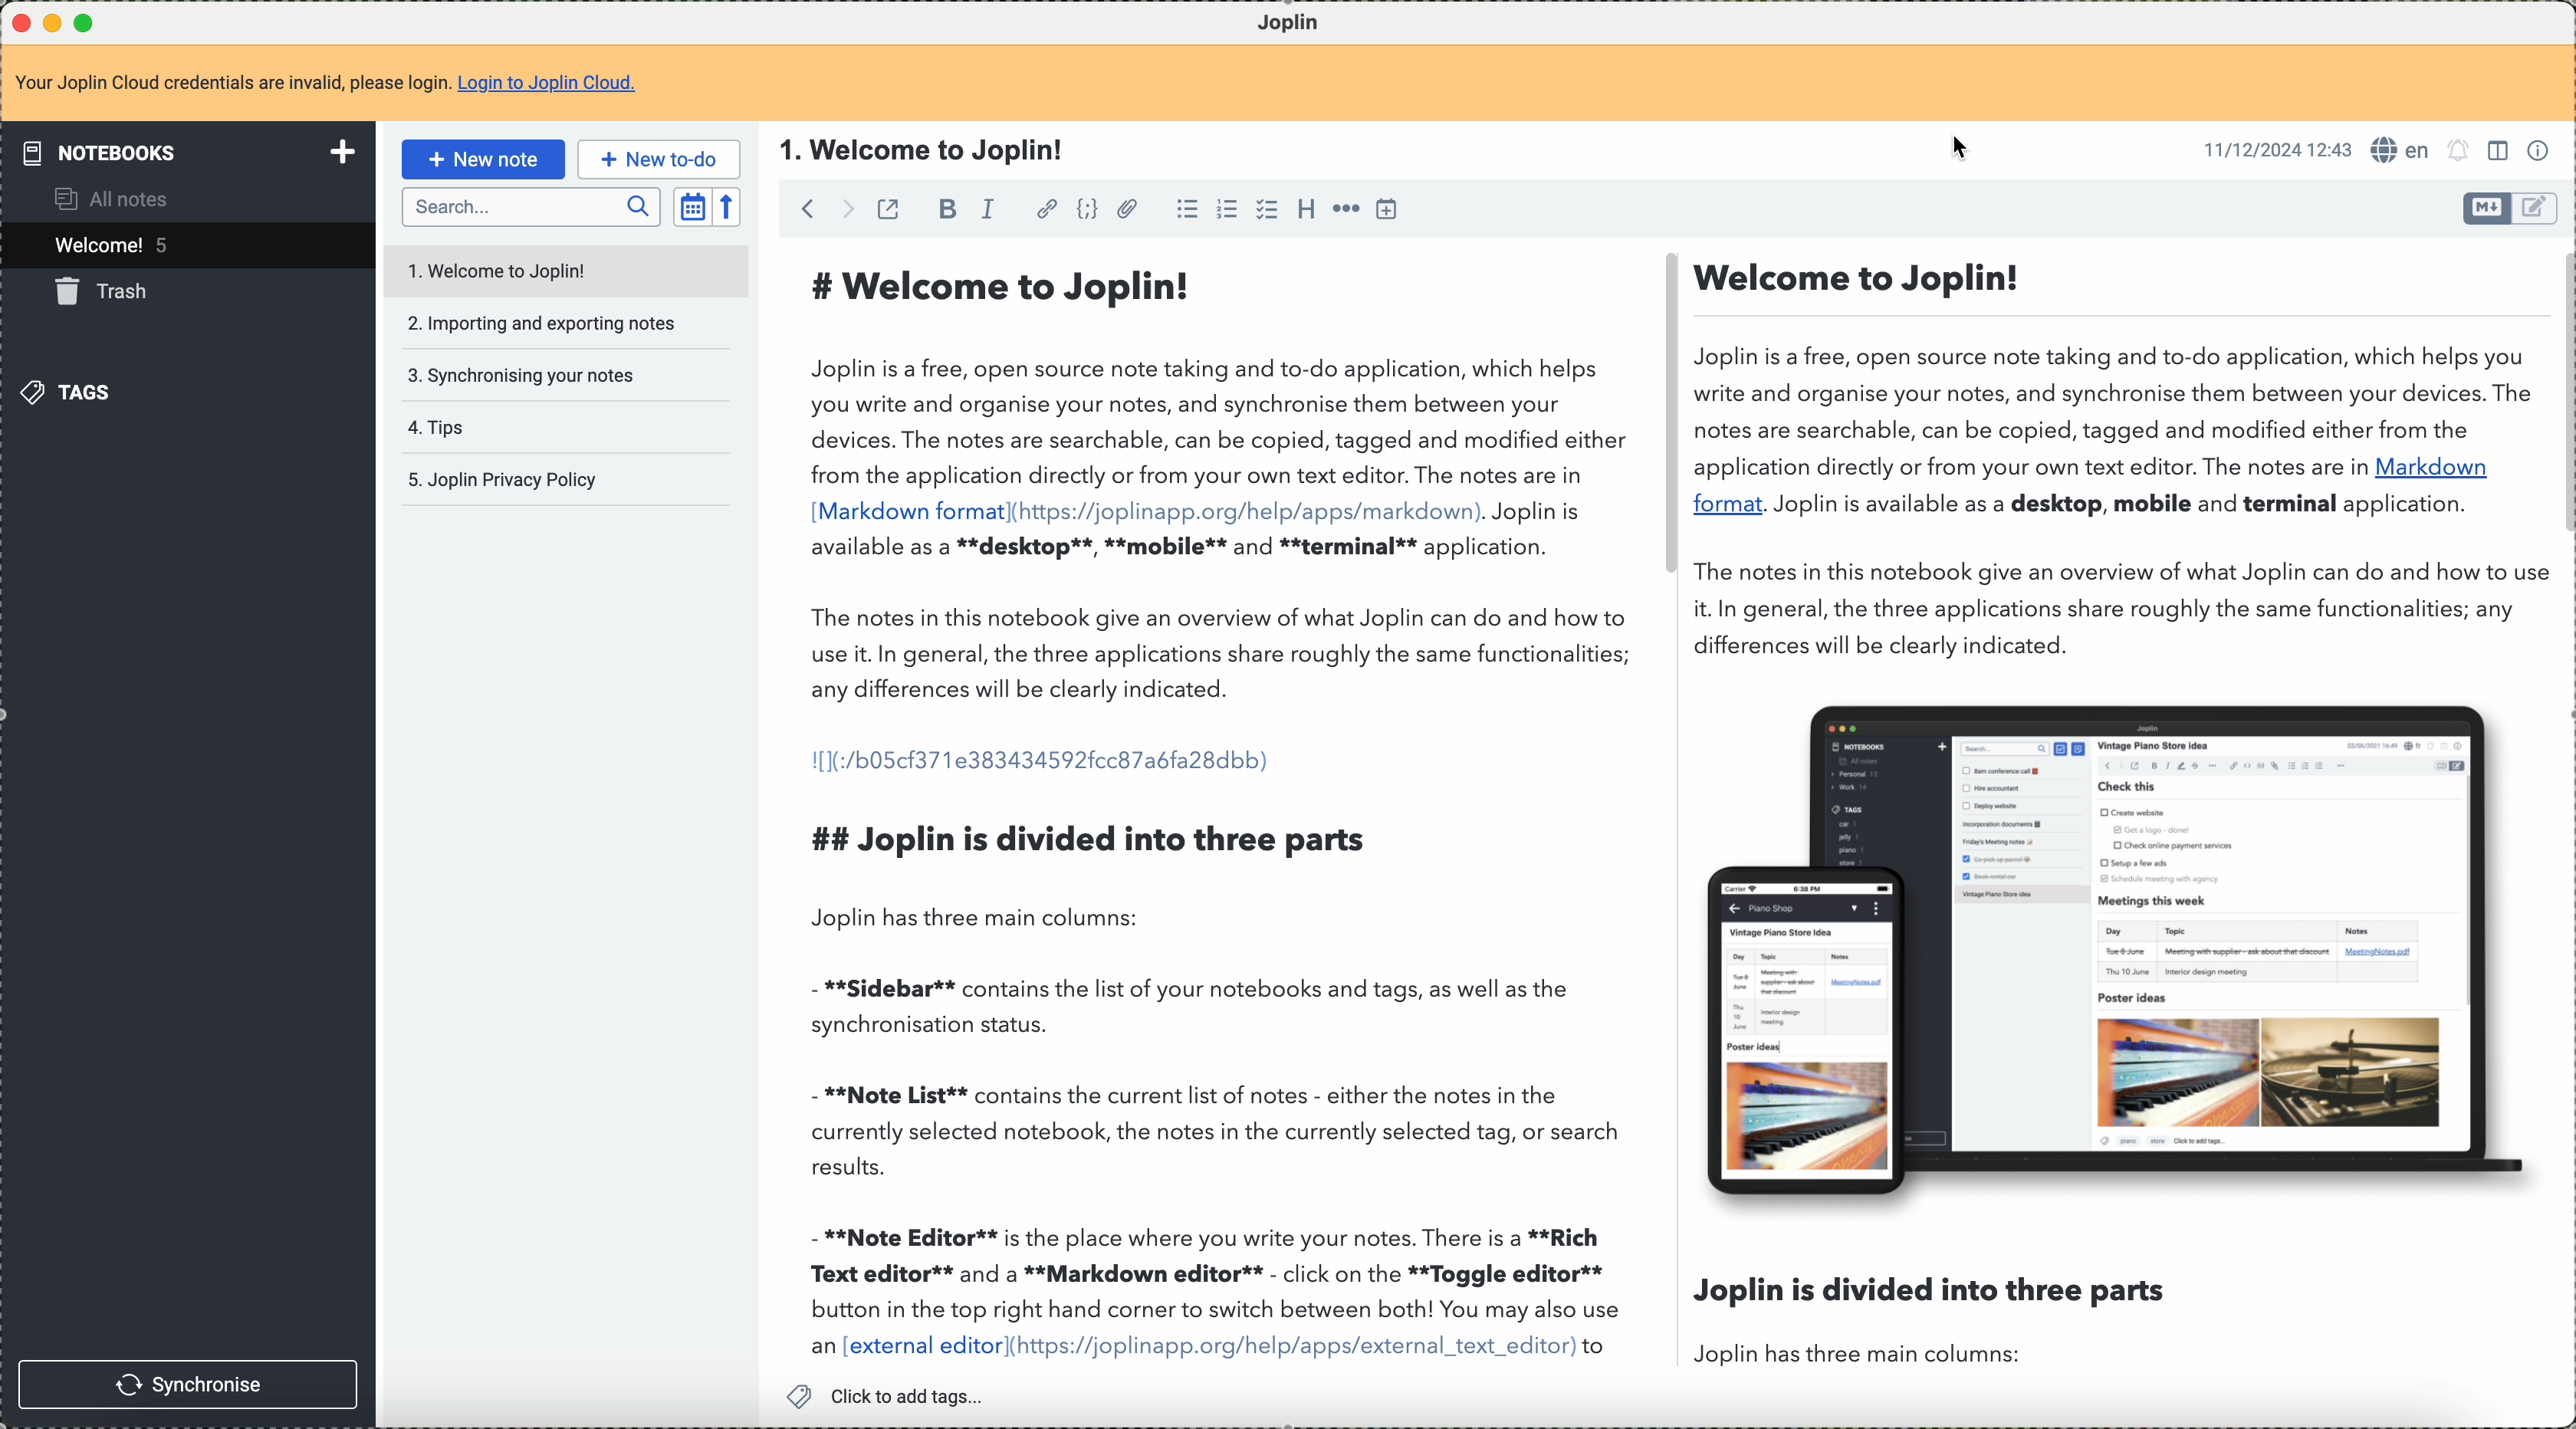  I want to click on language, so click(2400, 149).